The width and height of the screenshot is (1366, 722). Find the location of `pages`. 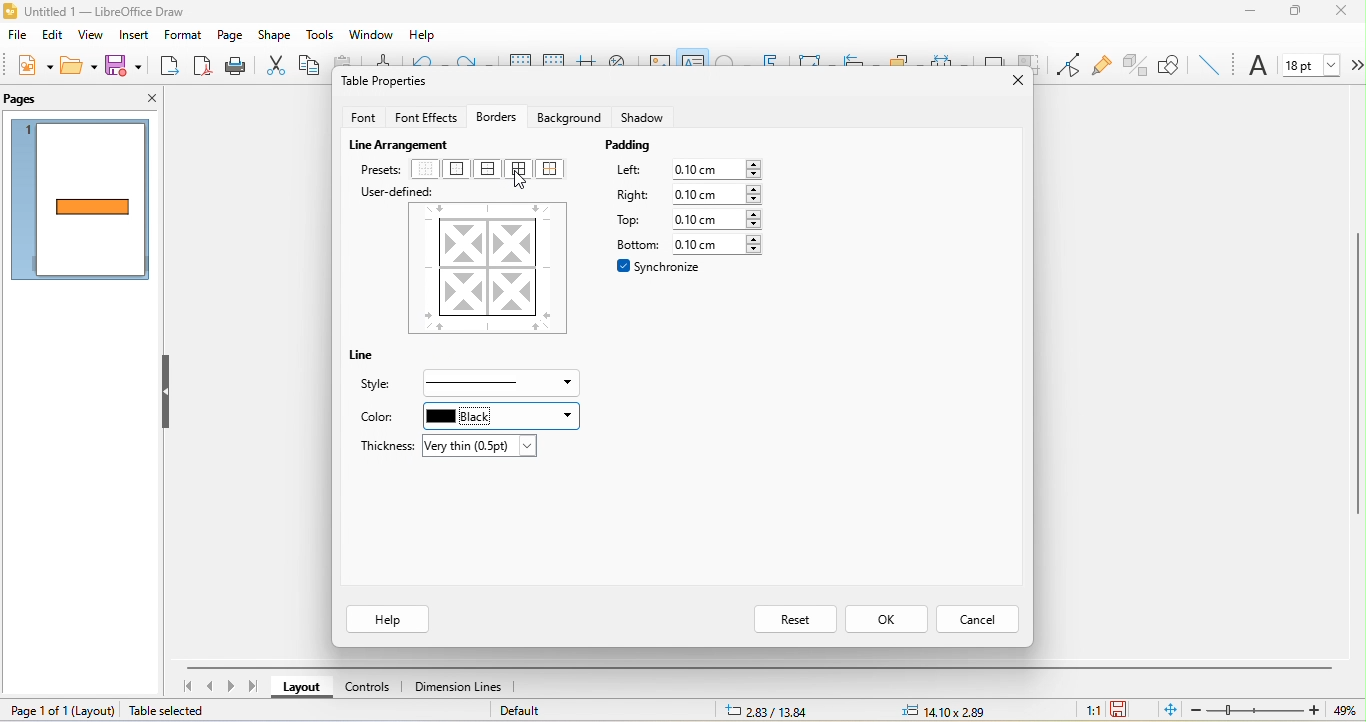

pages is located at coordinates (24, 99).